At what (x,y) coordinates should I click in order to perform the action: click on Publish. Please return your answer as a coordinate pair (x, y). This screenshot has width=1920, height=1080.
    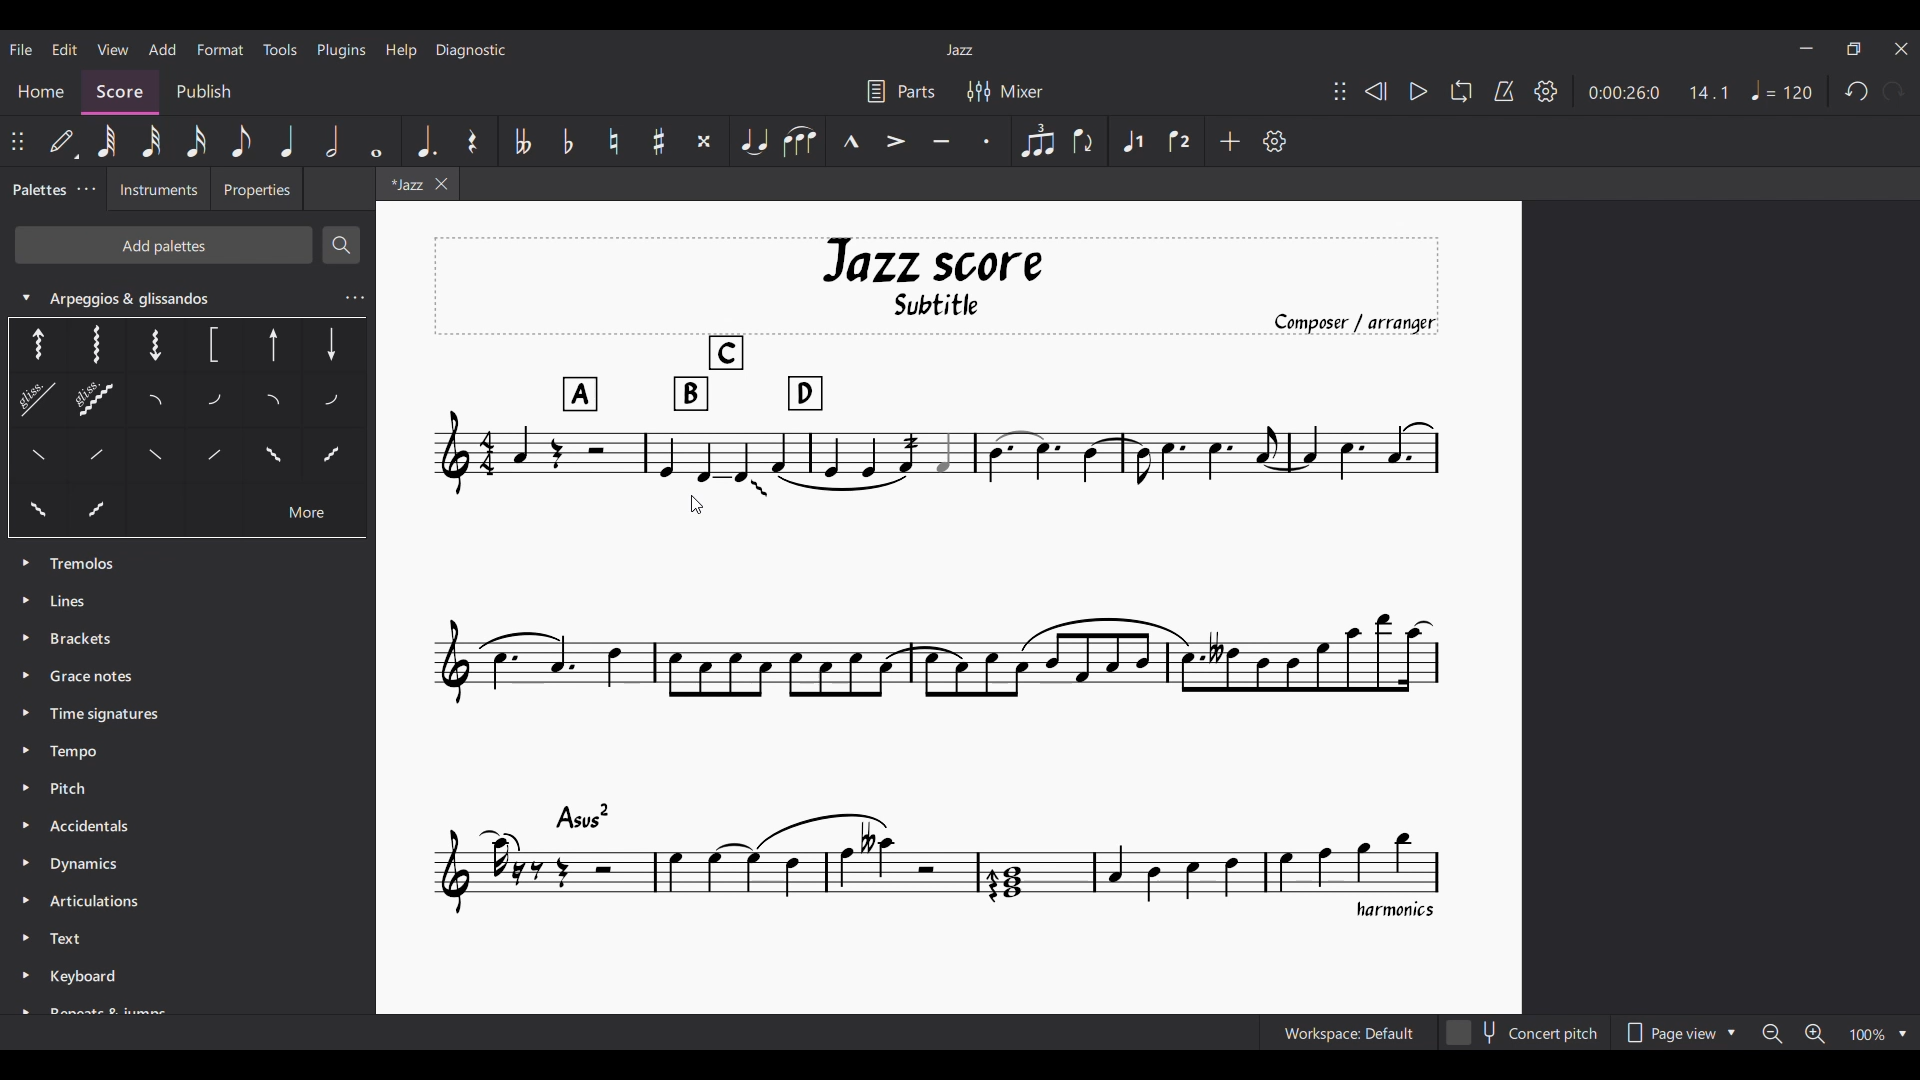
    Looking at the image, I should click on (205, 88).